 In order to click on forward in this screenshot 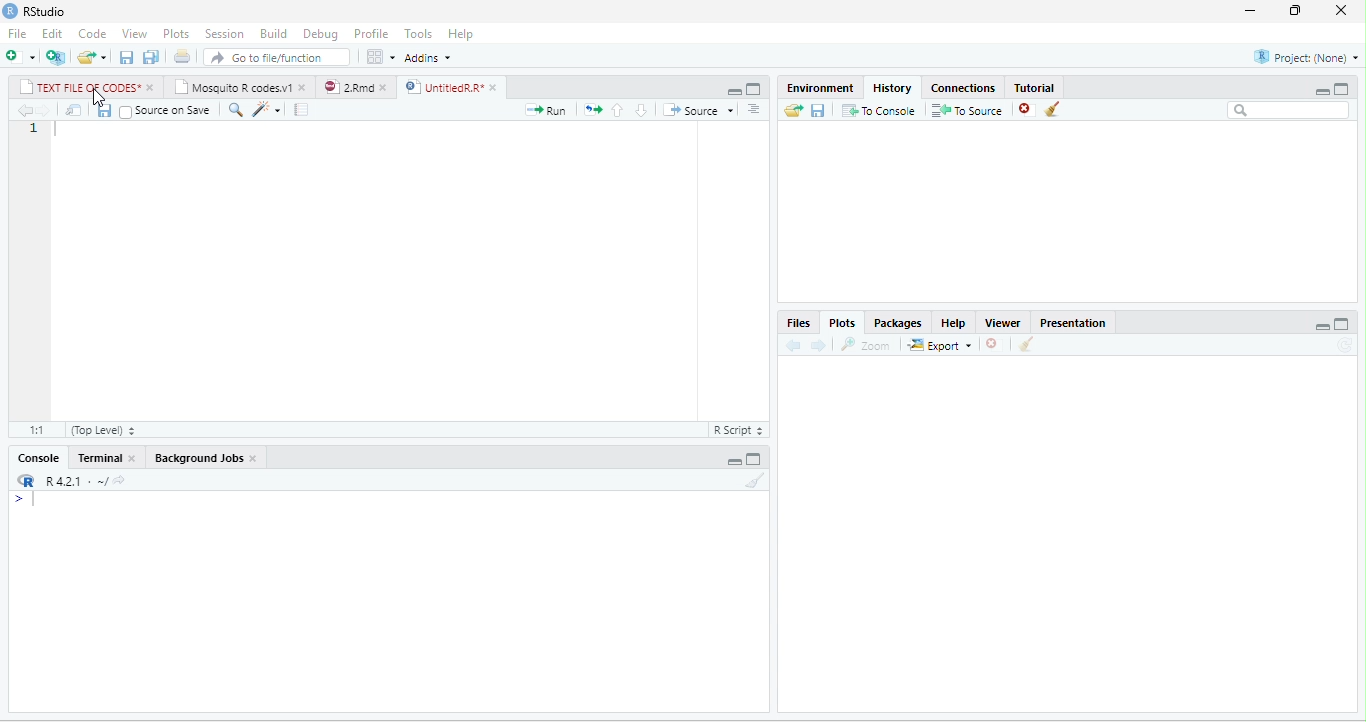, I will do `click(43, 110)`.